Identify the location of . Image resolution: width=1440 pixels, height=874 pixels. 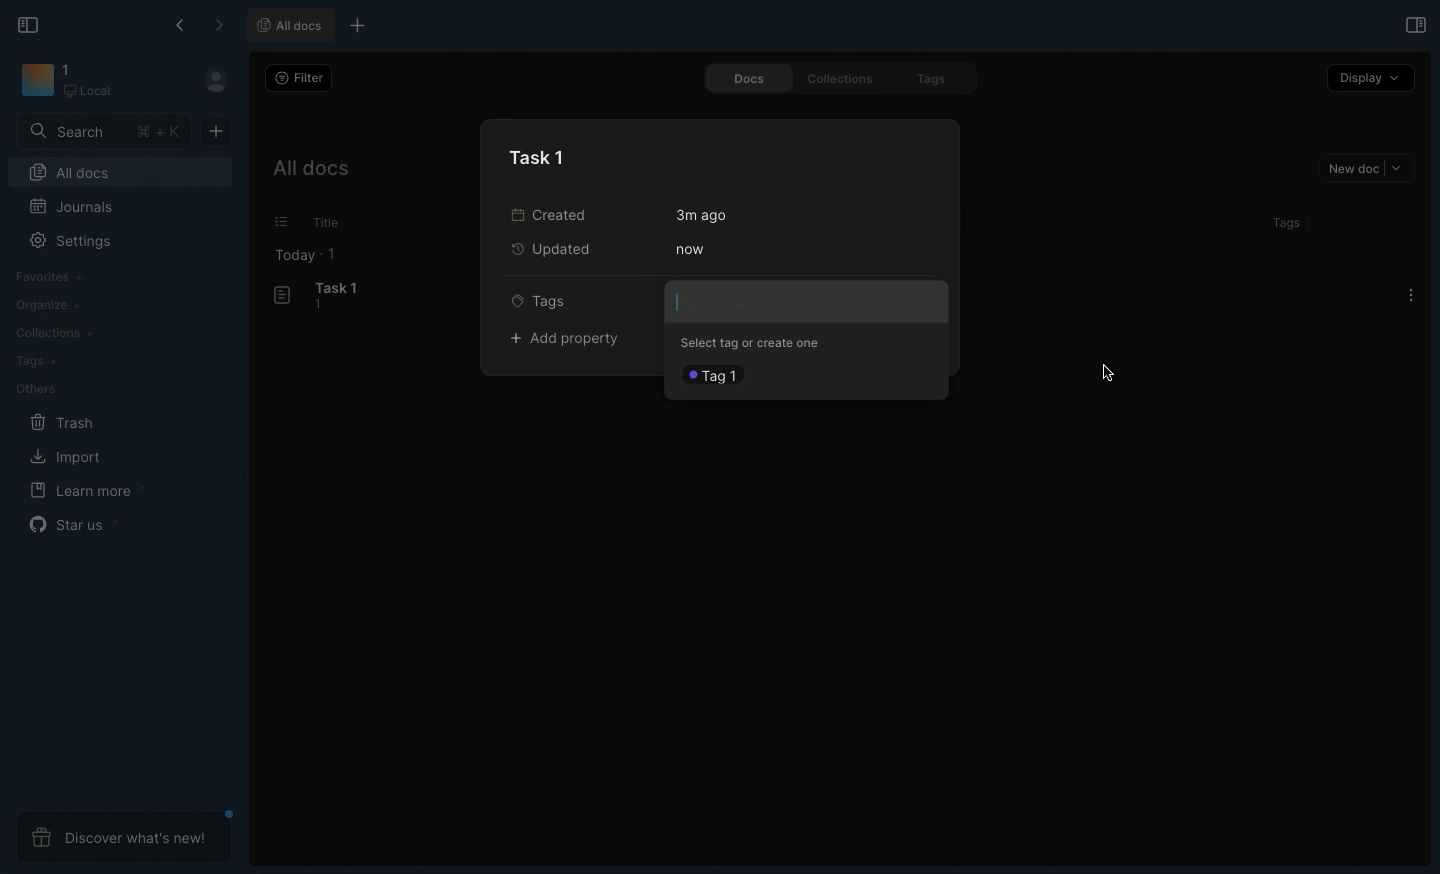
(281, 221).